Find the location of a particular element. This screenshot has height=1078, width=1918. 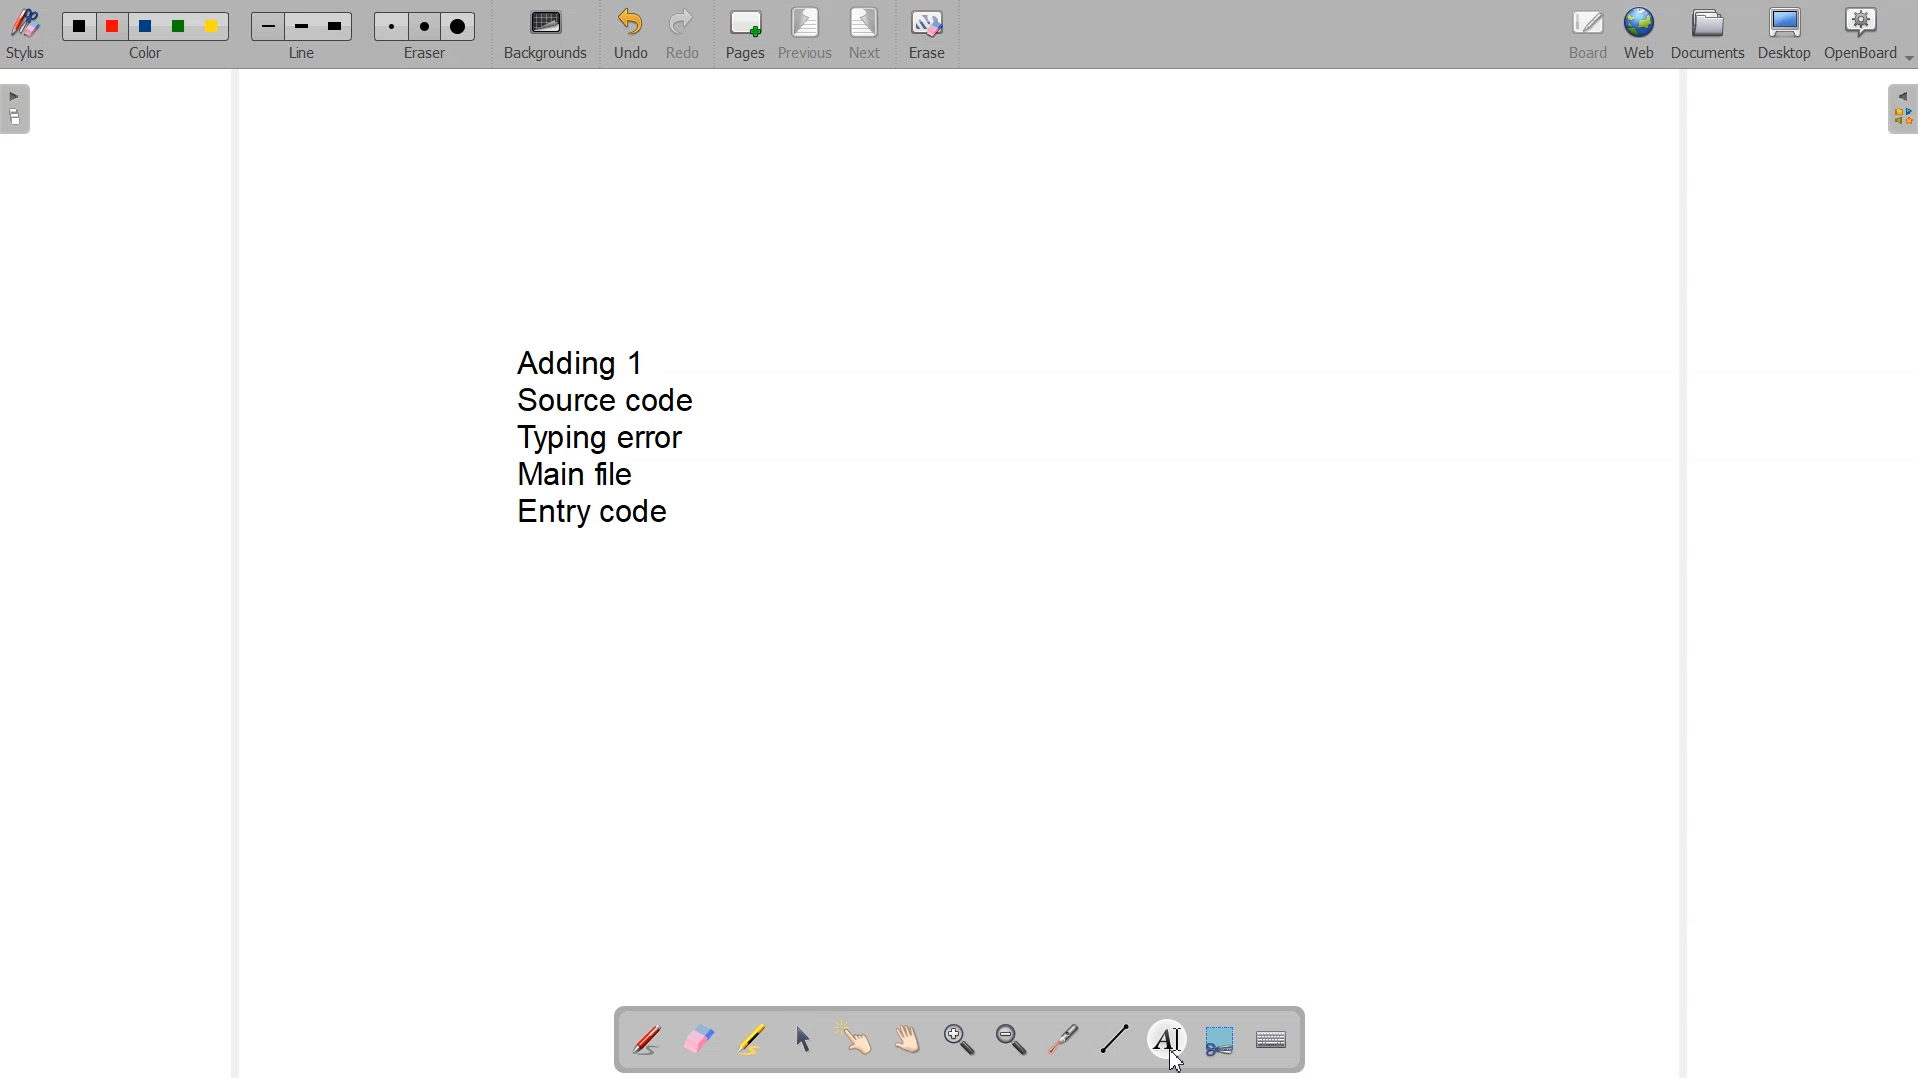

Next is located at coordinates (864, 33).